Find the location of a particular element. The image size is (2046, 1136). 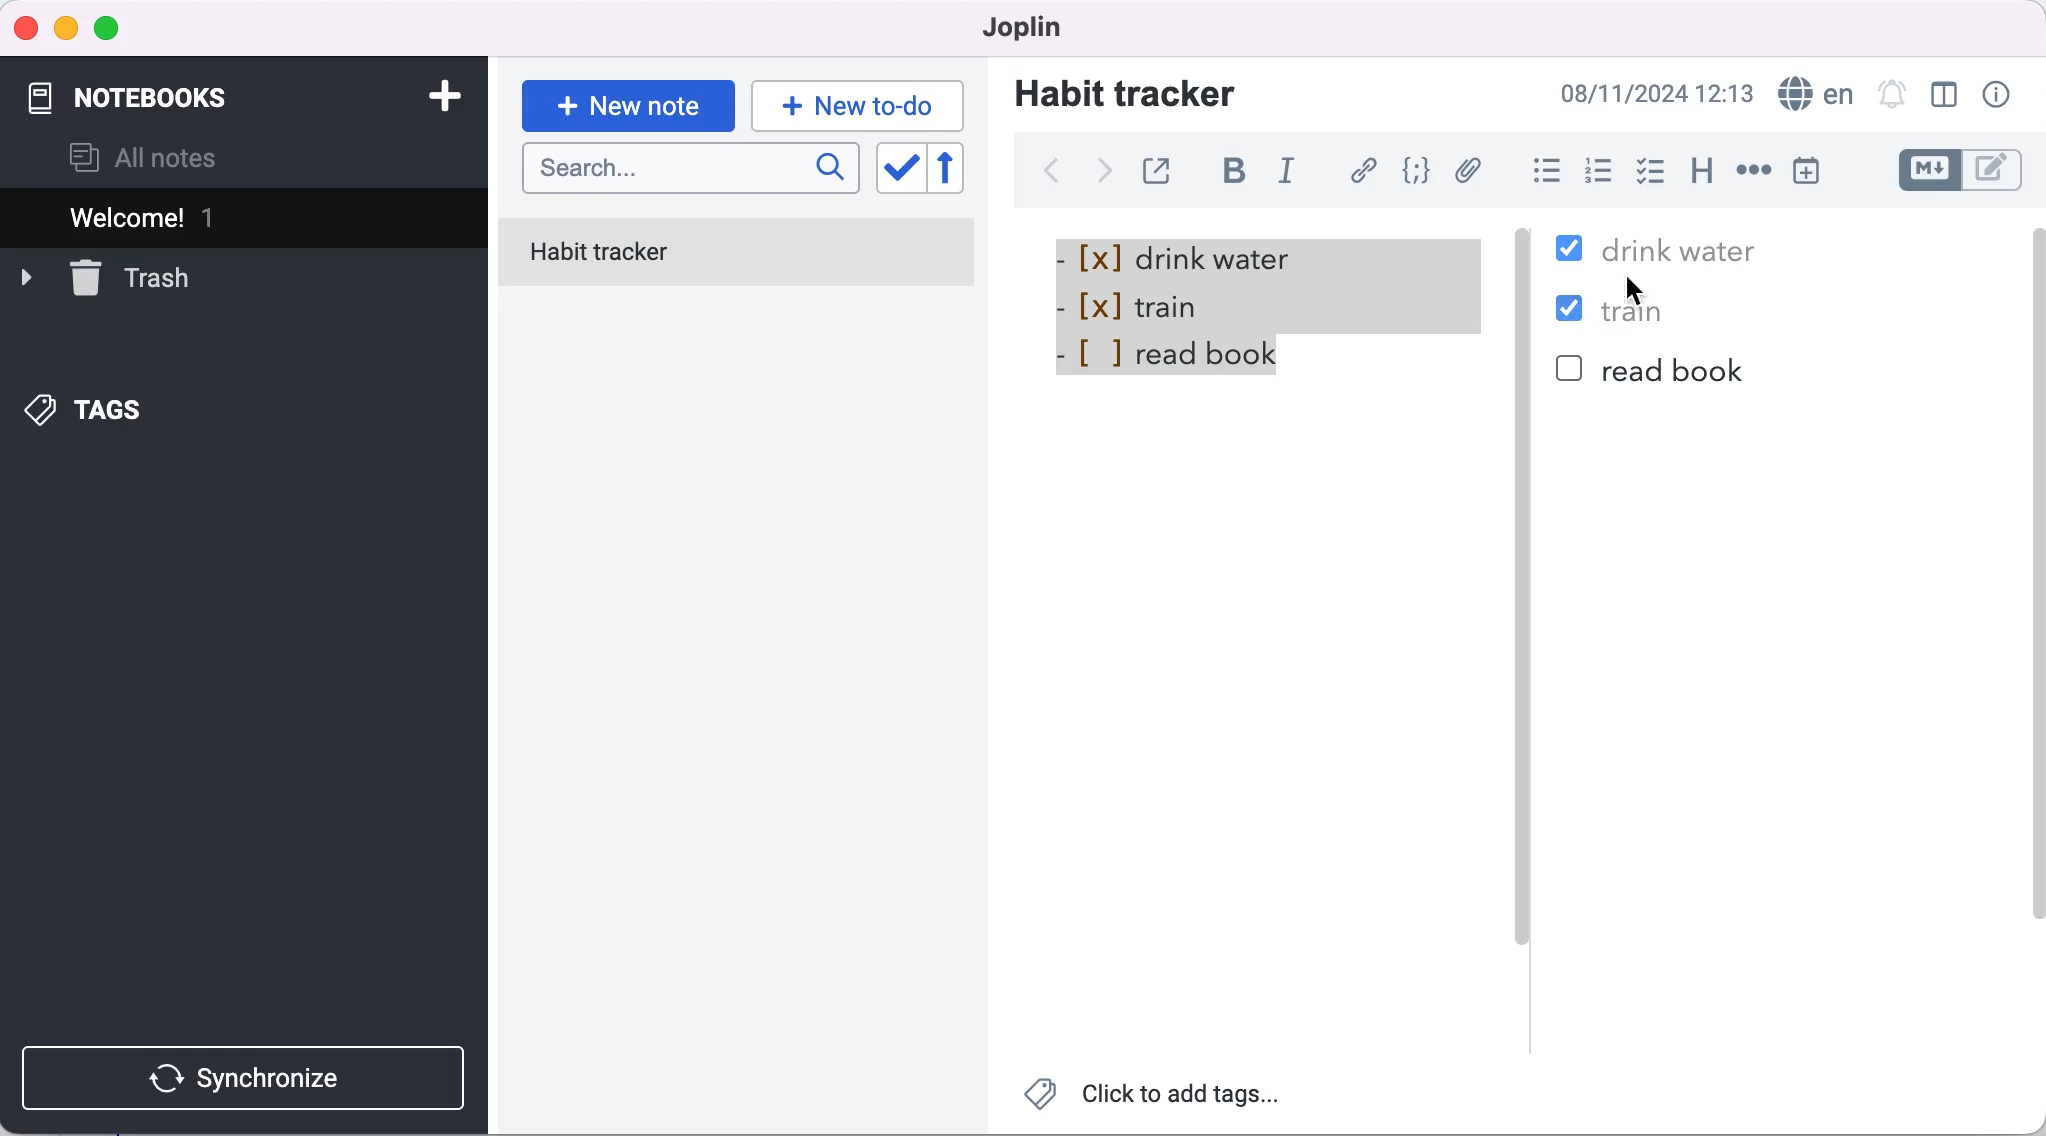

italic is located at coordinates (1292, 174).